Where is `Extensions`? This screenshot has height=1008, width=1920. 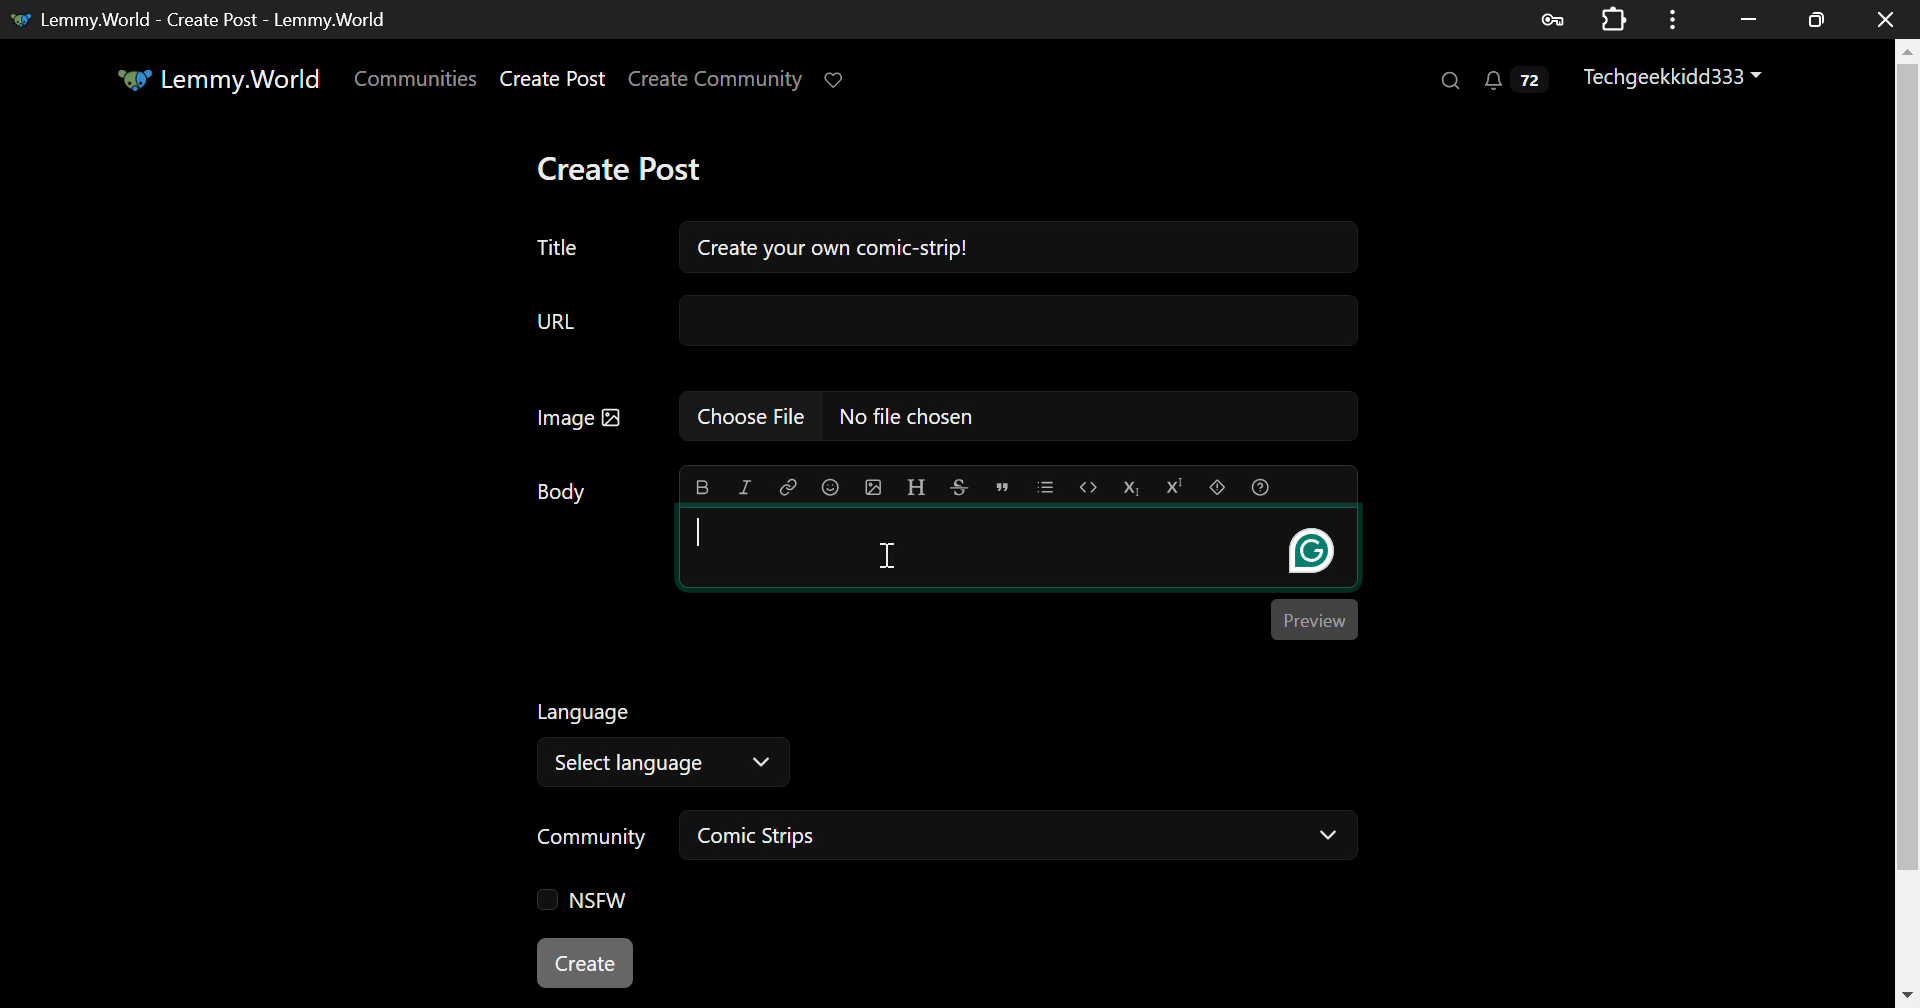
Extensions is located at coordinates (1618, 18).